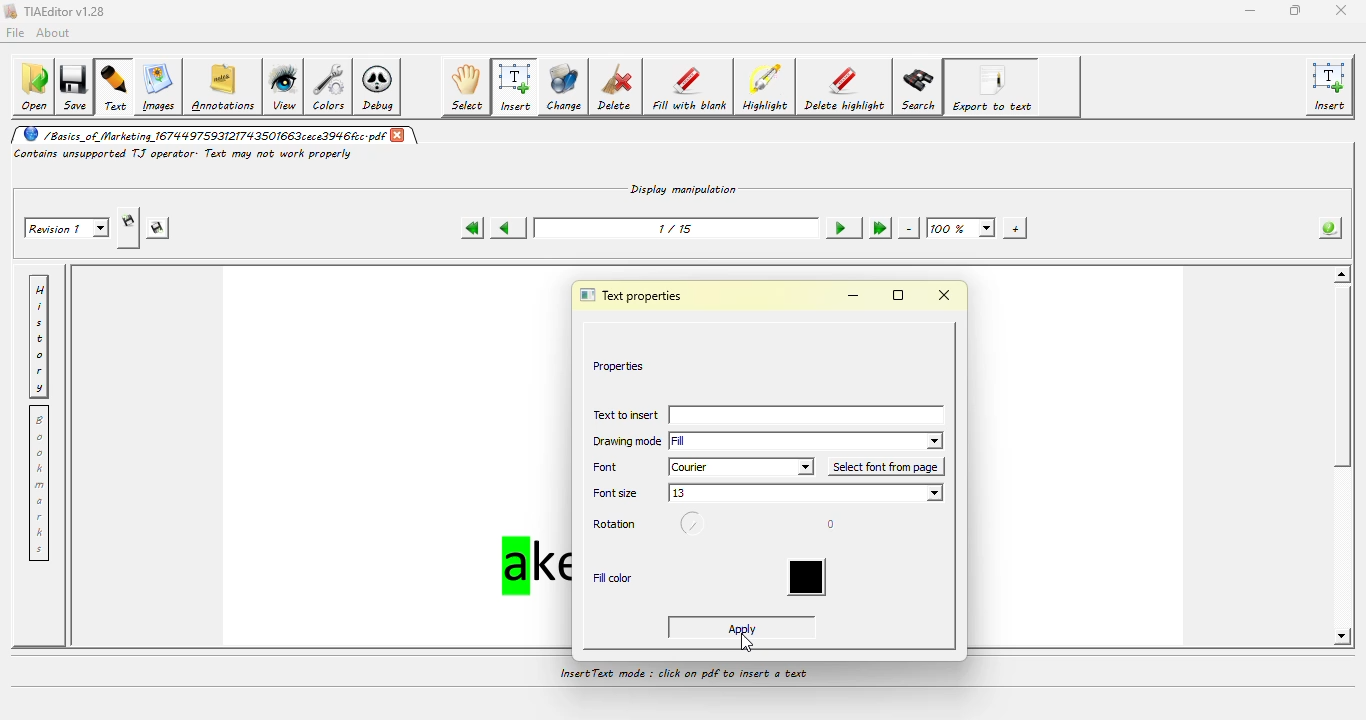  I want to click on insert, so click(515, 87).